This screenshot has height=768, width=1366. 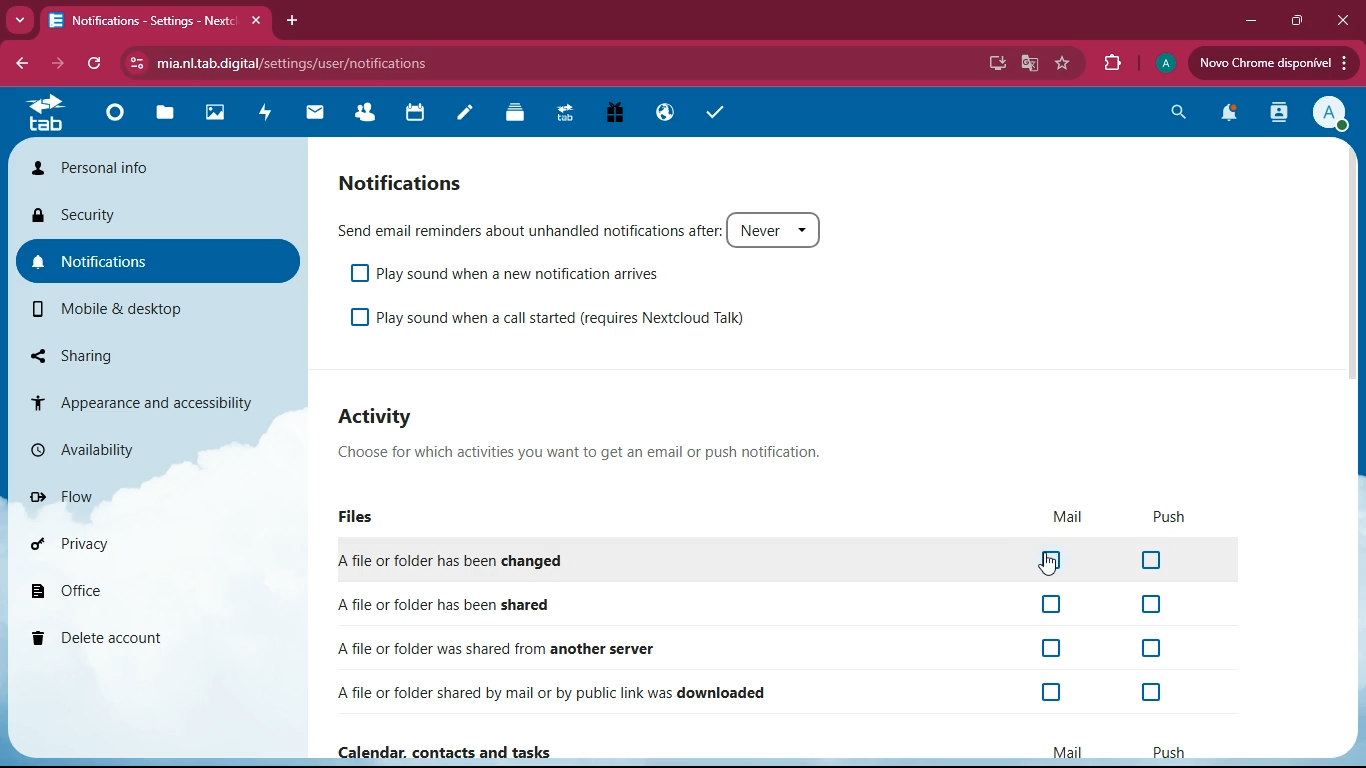 I want to click on another server, so click(x=508, y=648).